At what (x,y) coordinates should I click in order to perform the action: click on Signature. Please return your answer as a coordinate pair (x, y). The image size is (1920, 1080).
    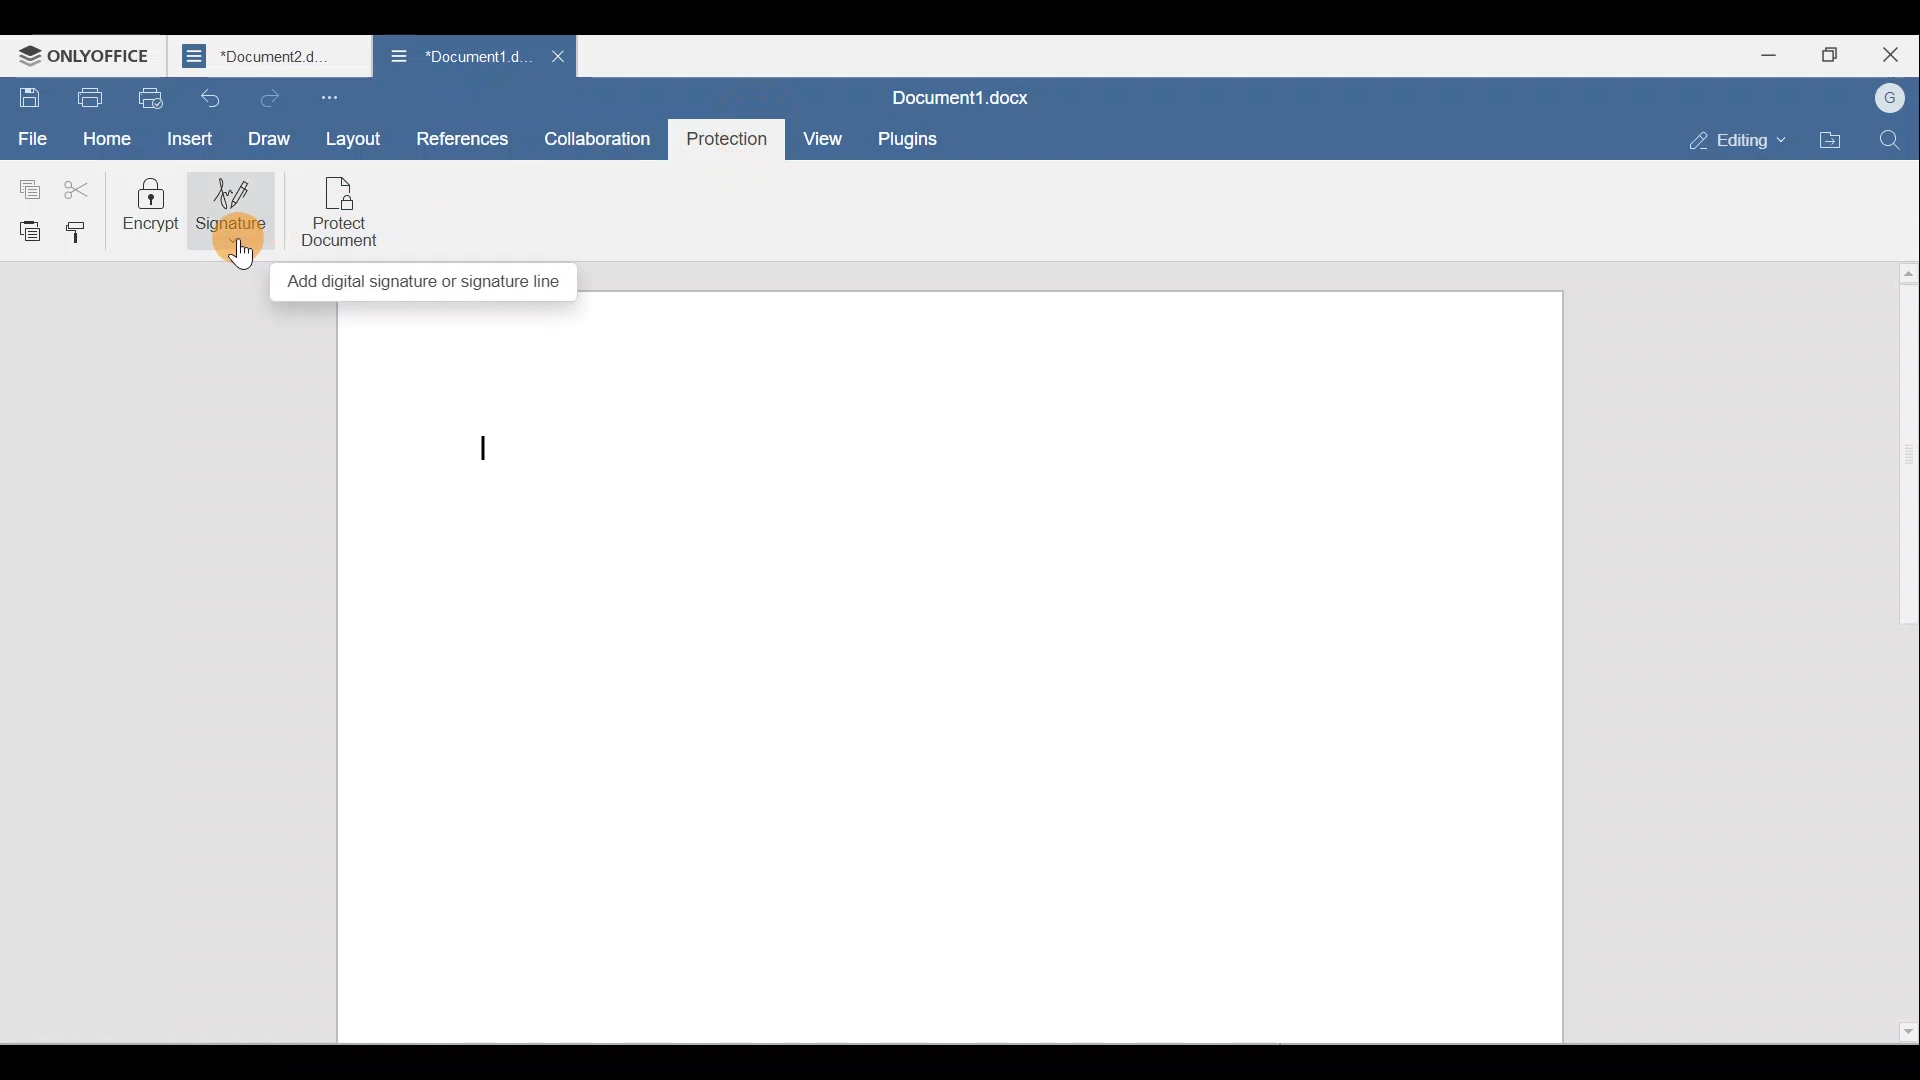
    Looking at the image, I should click on (240, 214).